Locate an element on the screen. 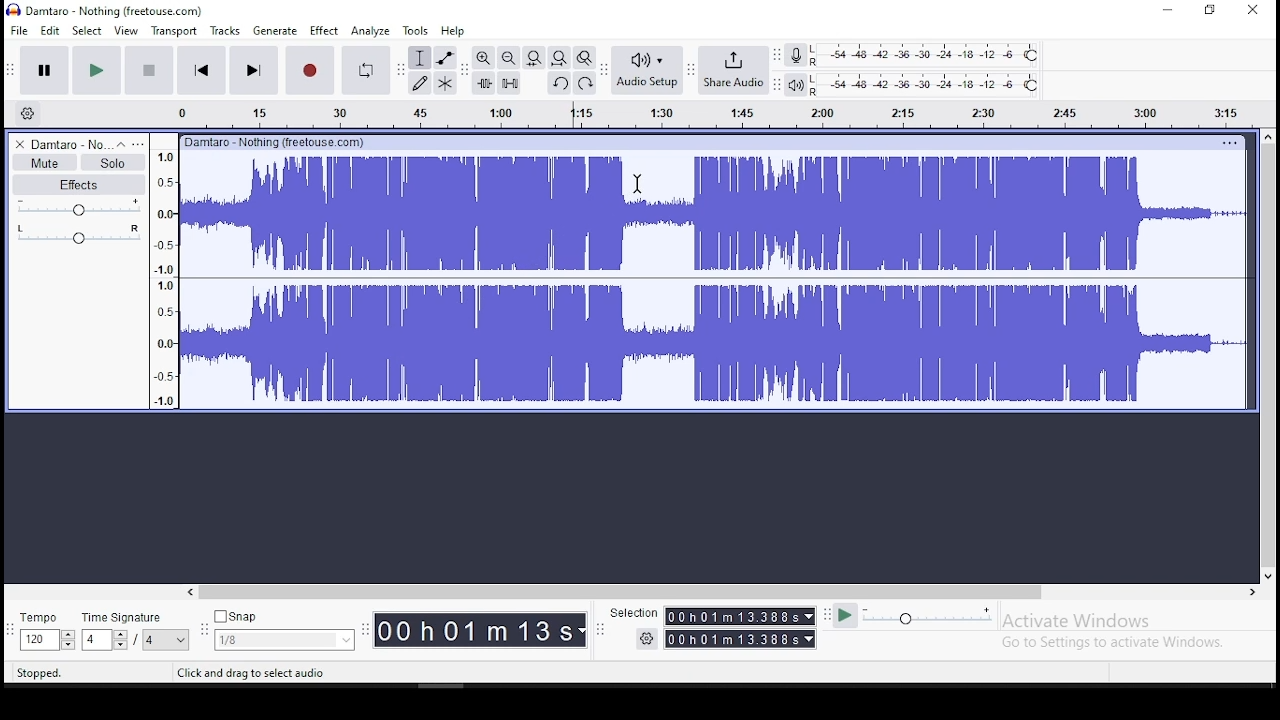  timeline is located at coordinates (713, 114).